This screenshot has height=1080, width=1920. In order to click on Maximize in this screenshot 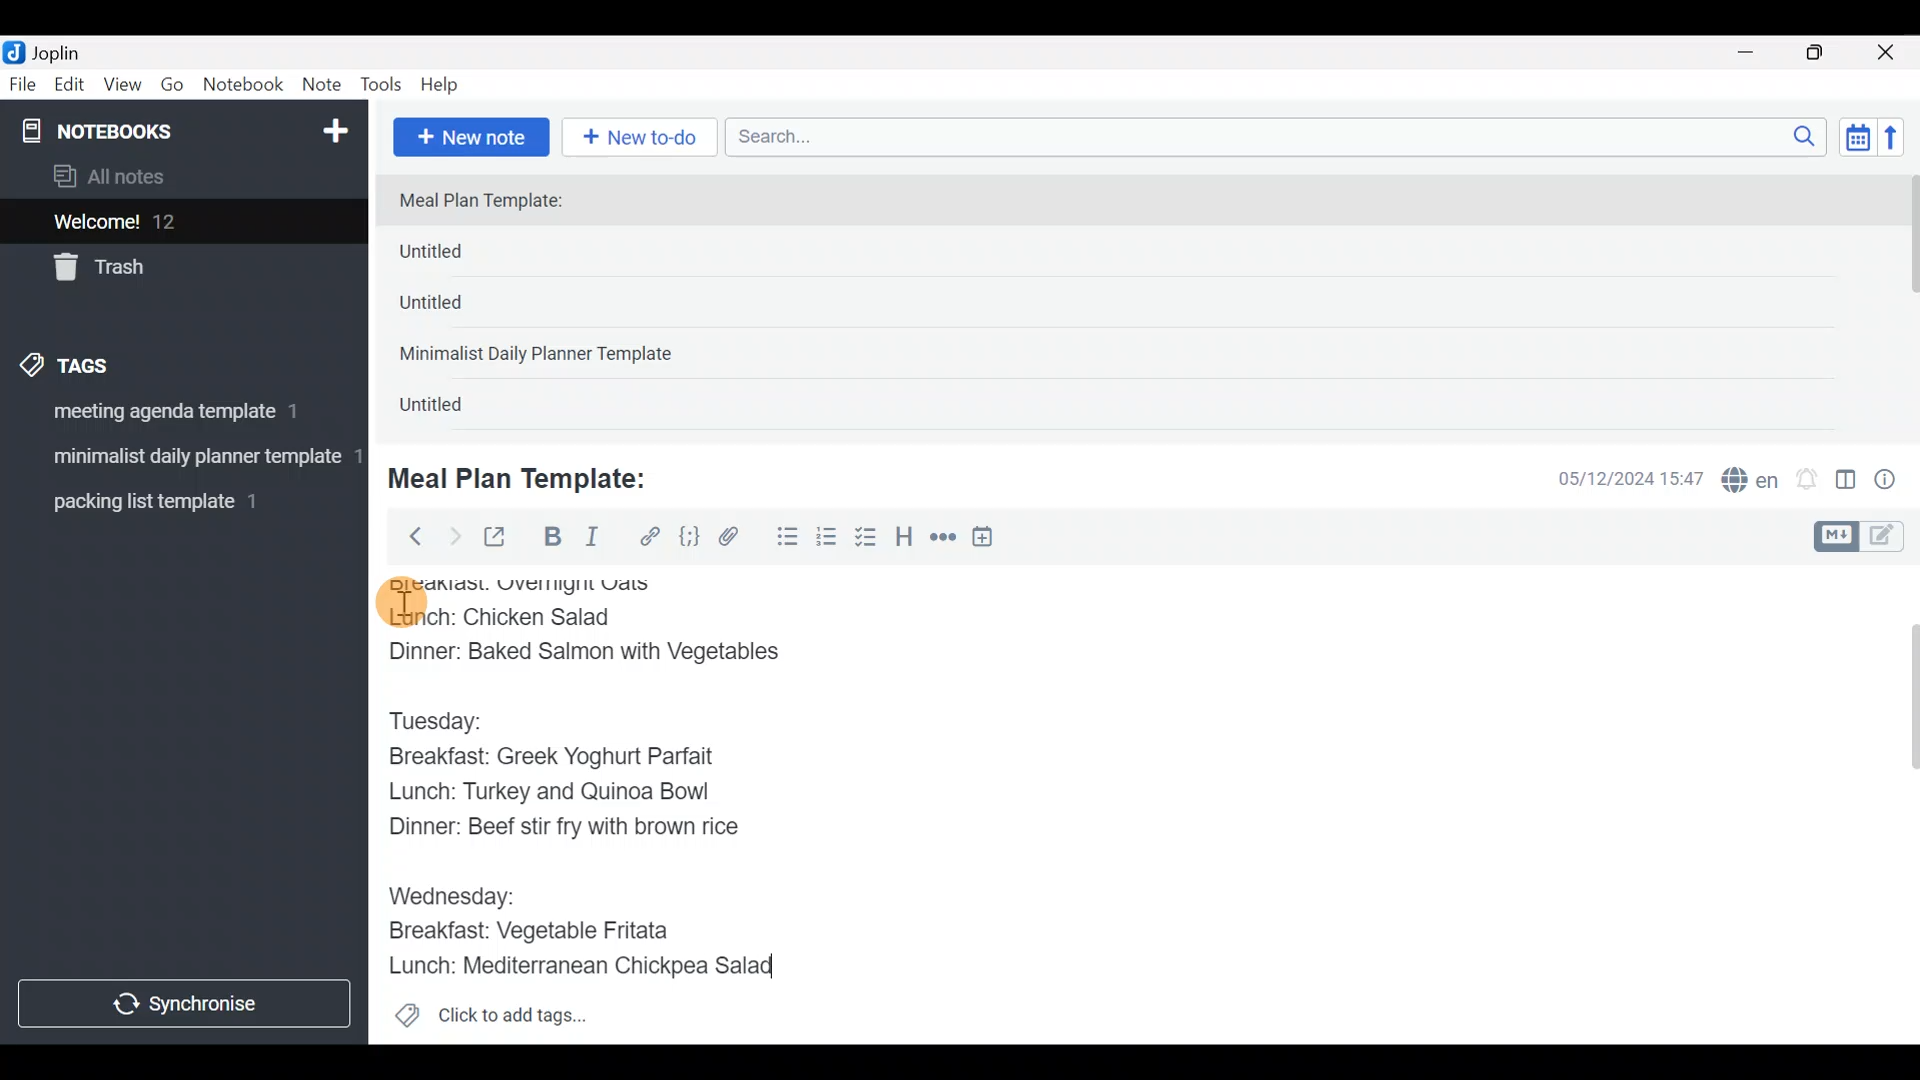, I will do `click(1827, 53)`.